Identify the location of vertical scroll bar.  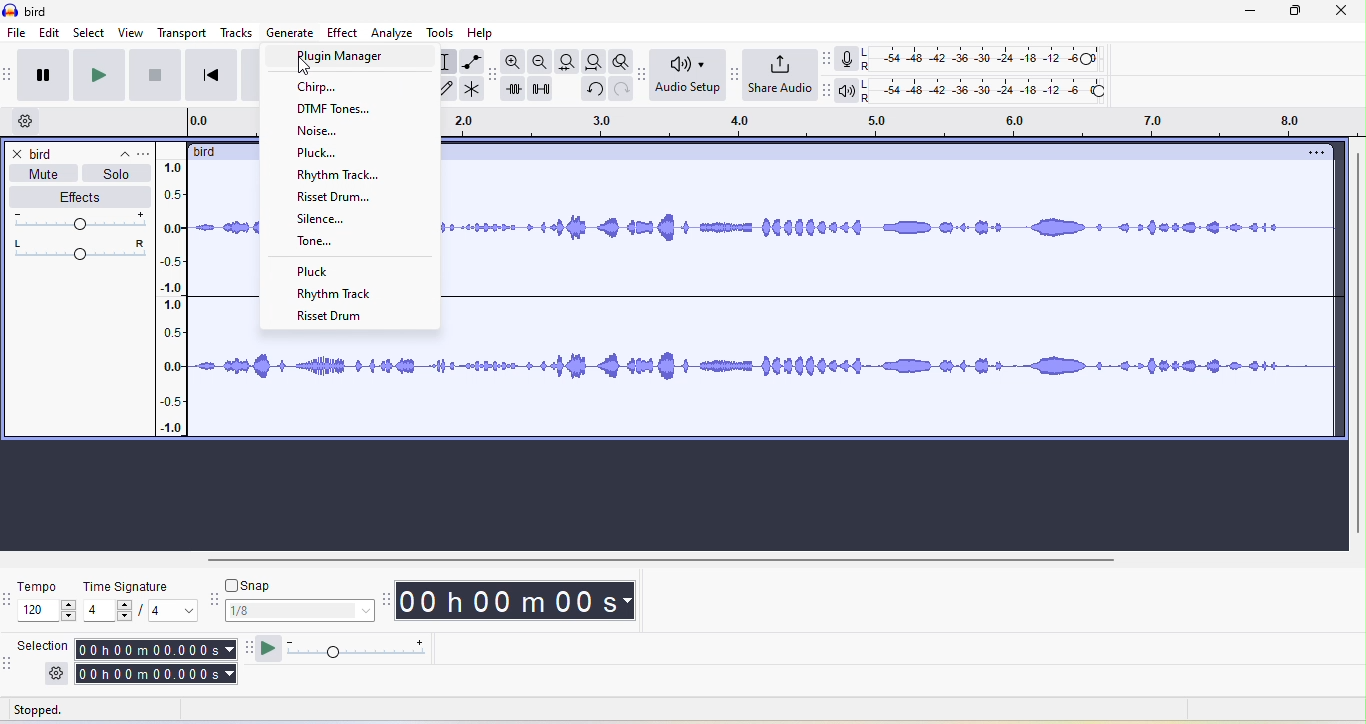
(1357, 342).